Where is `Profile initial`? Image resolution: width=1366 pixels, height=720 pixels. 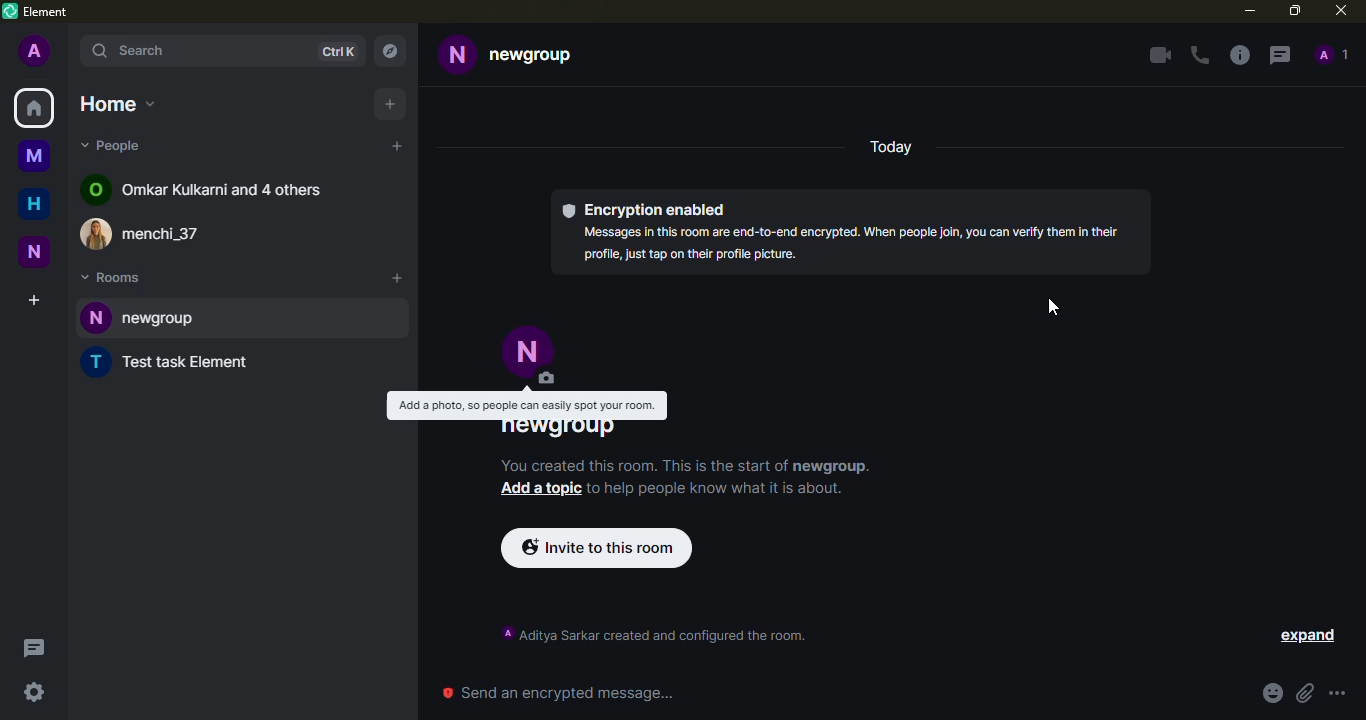 Profile initial is located at coordinates (97, 362).